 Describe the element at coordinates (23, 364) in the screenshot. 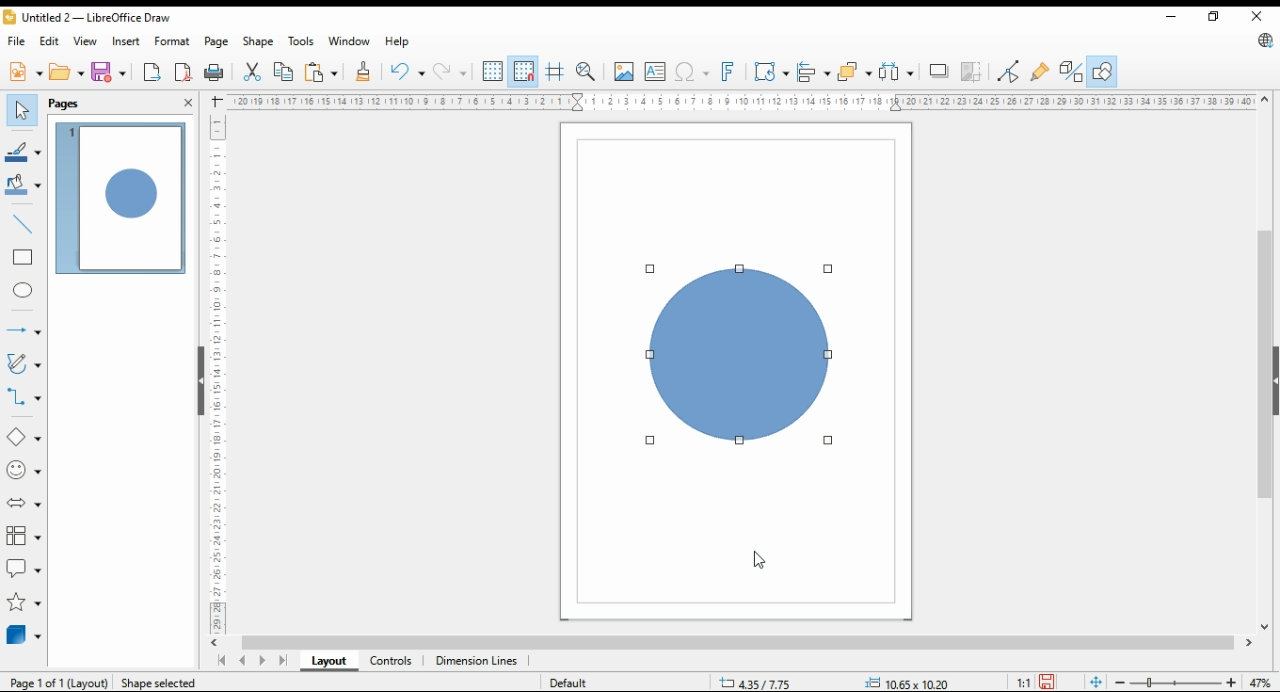

I see `curves and polygons` at that location.